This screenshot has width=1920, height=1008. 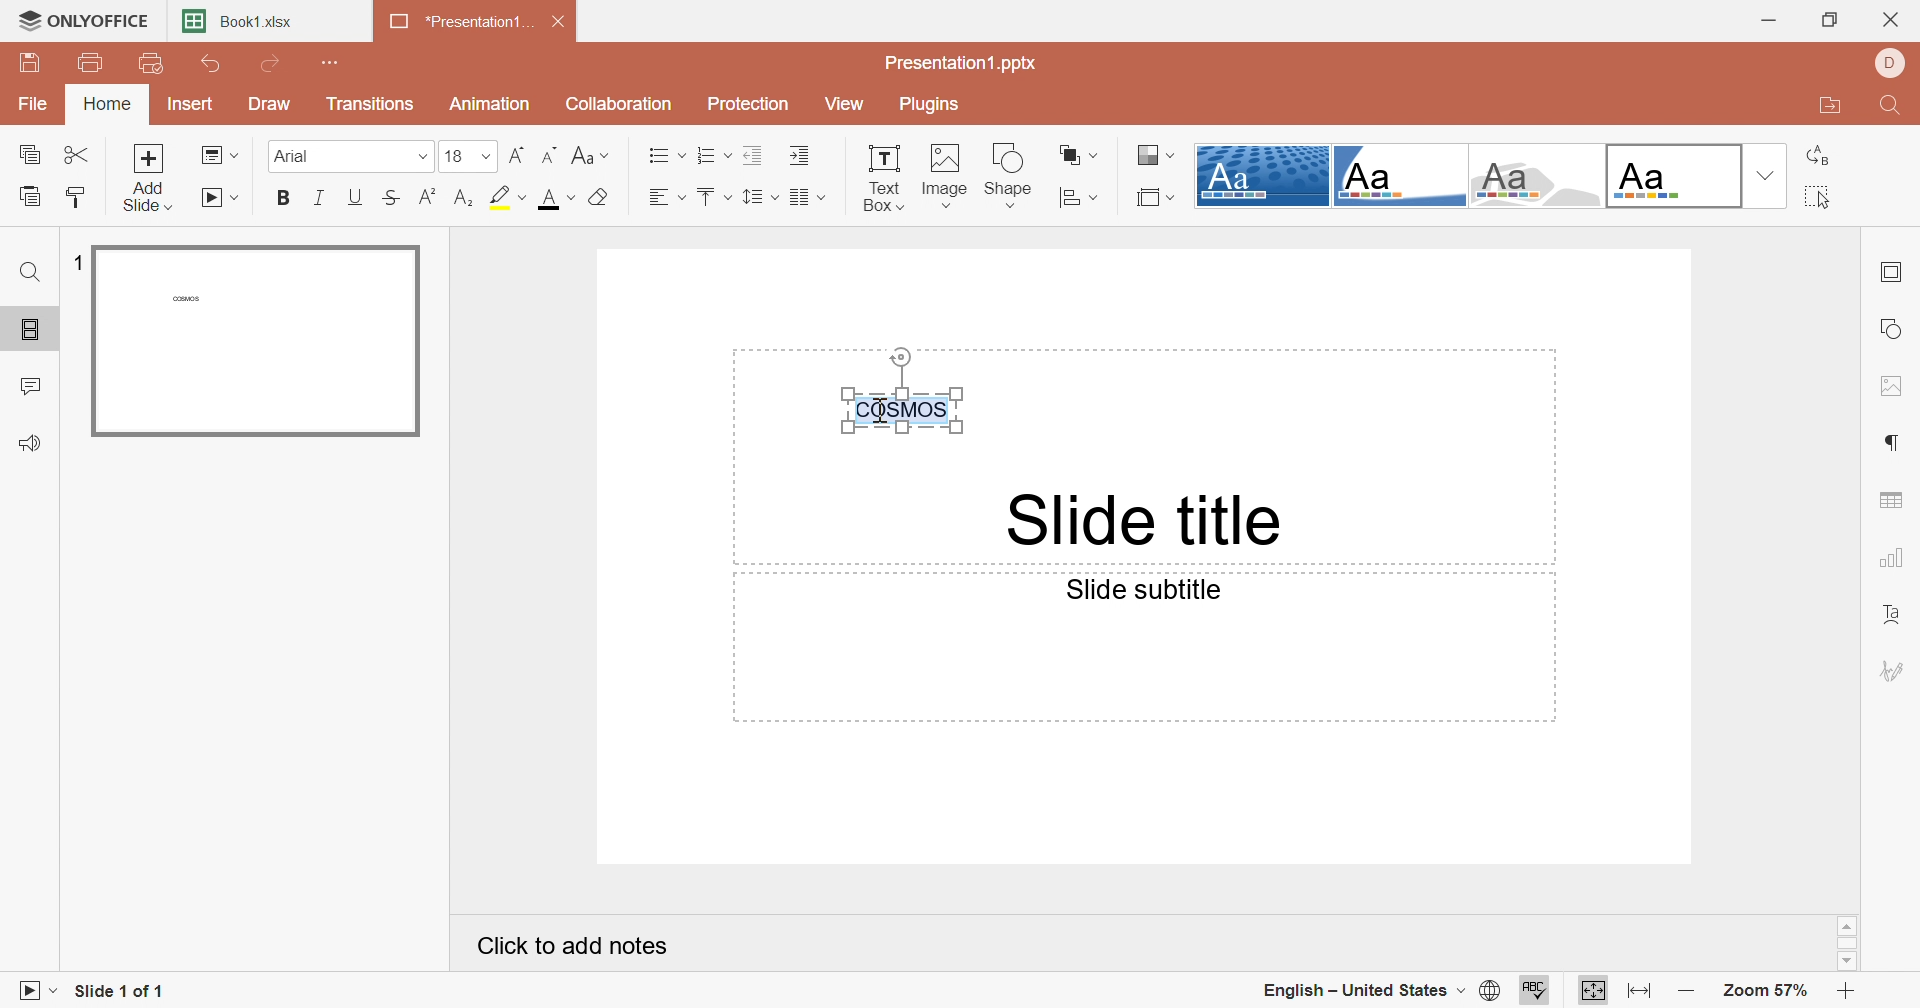 I want to click on Align shape, so click(x=1079, y=198).